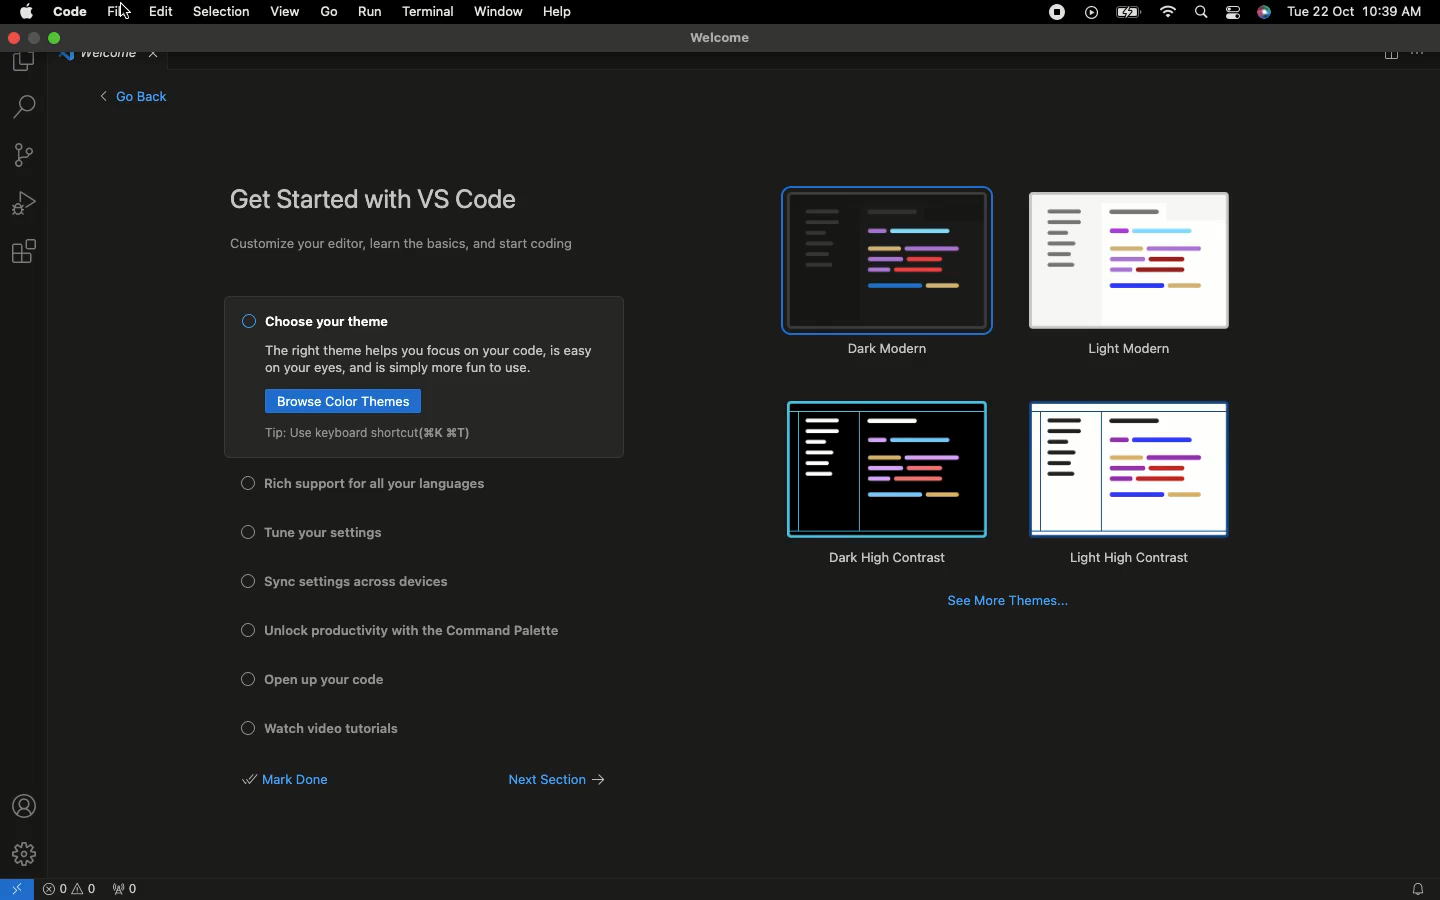 This screenshot has height=900, width=1440. Describe the element at coordinates (248, 728) in the screenshot. I see `Checkbox` at that location.